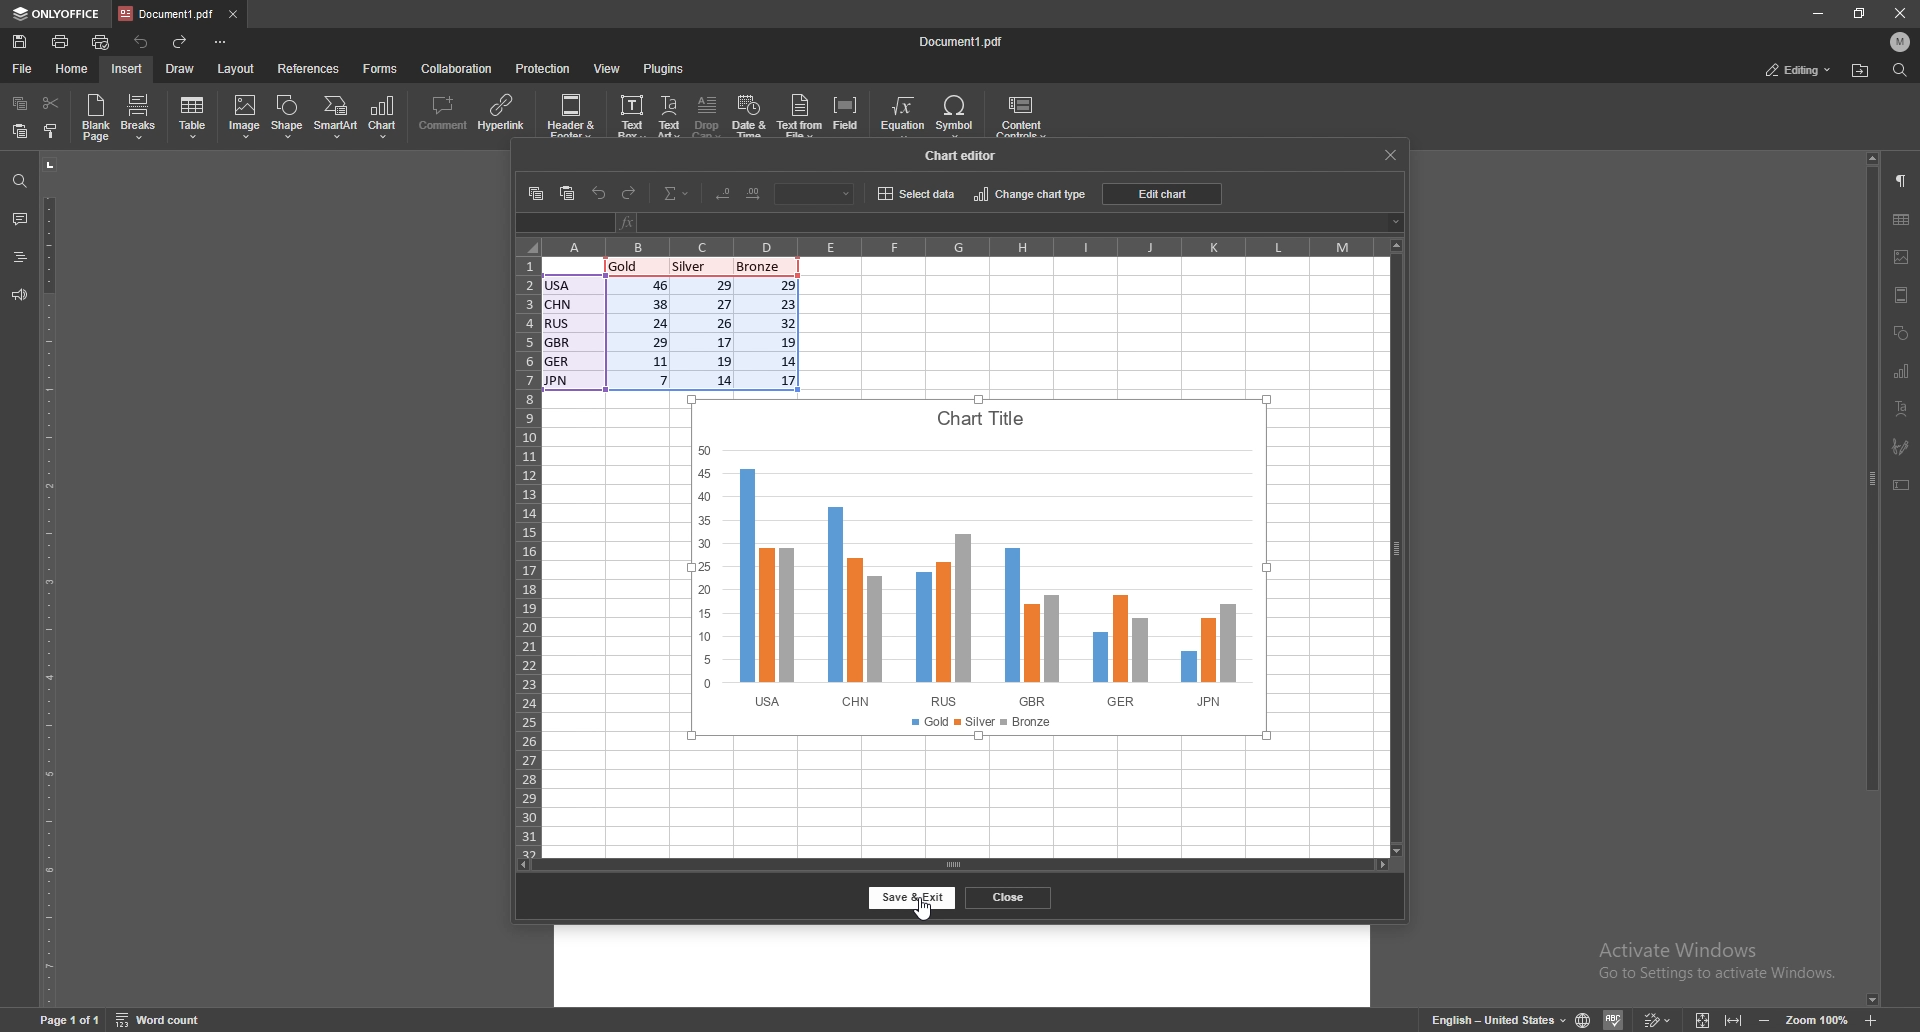 The width and height of the screenshot is (1920, 1032). Describe the element at coordinates (127, 68) in the screenshot. I see `insert` at that location.